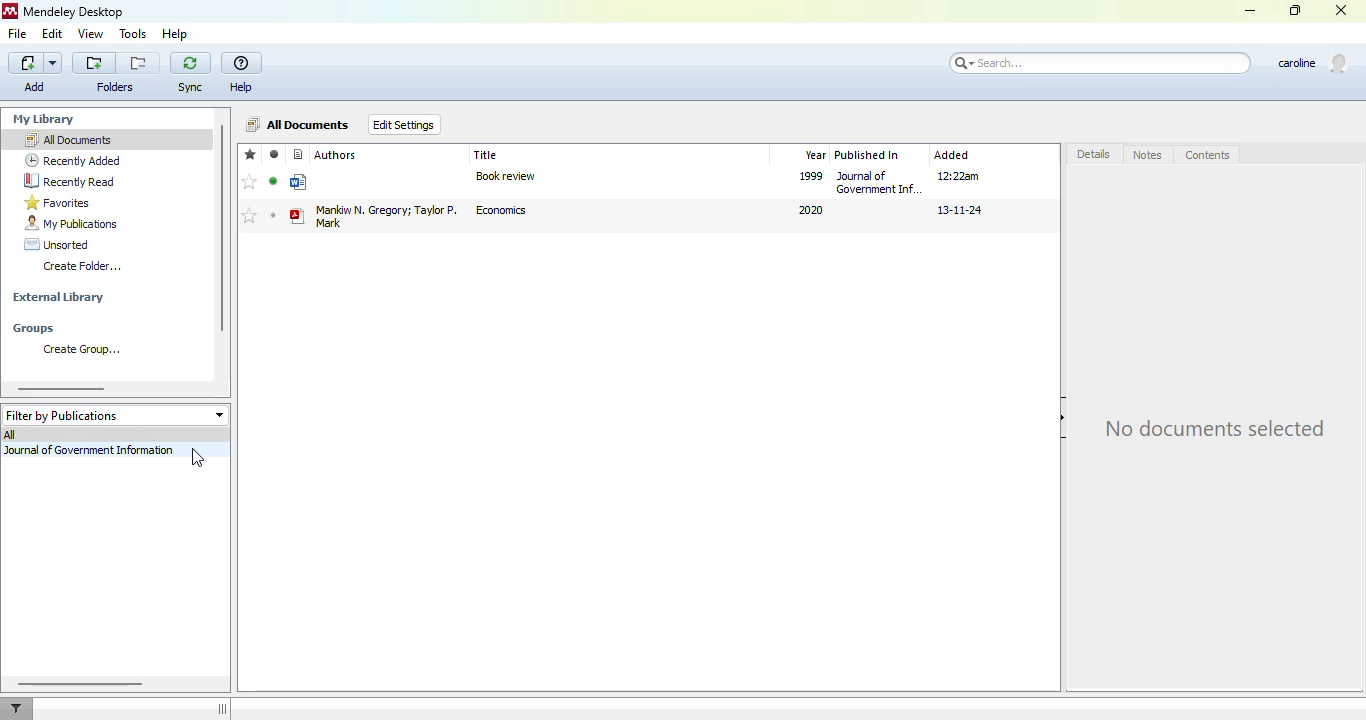 This screenshot has height=720, width=1366. What do you see at coordinates (176, 34) in the screenshot?
I see `help` at bounding box center [176, 34].